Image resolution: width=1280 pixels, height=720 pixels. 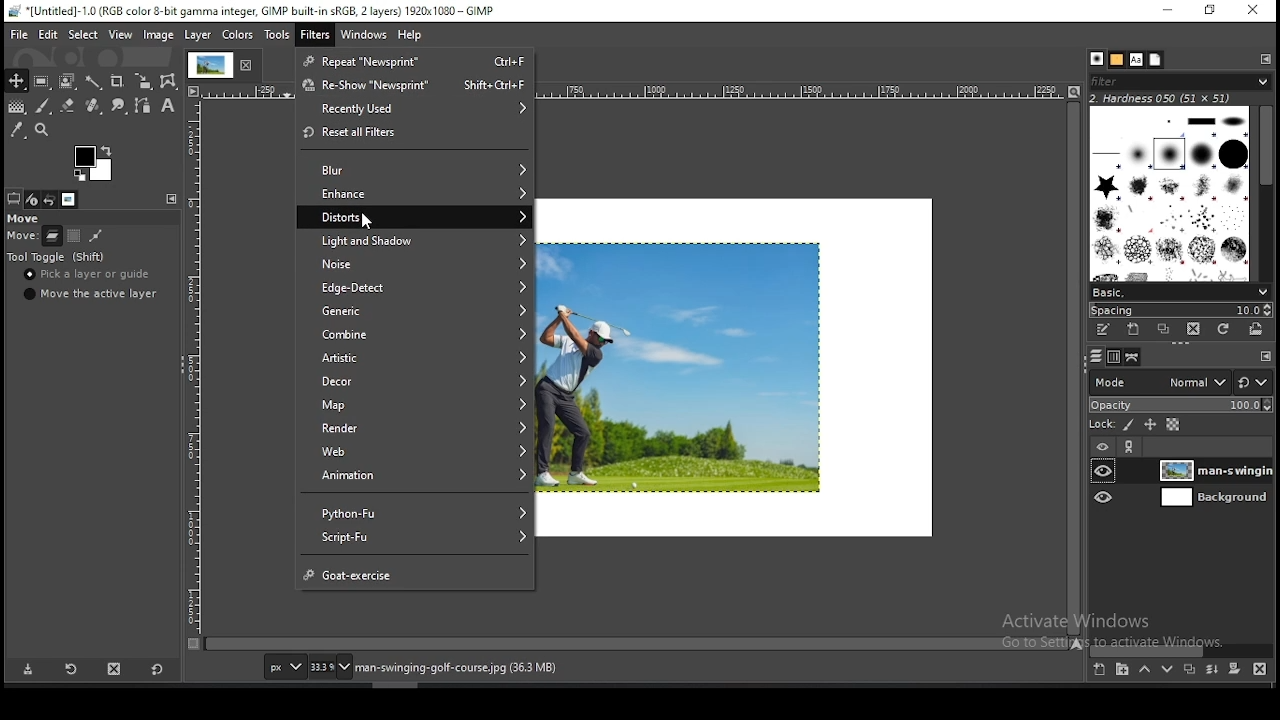 I want to click on layers, so click(x=1096, y=358).